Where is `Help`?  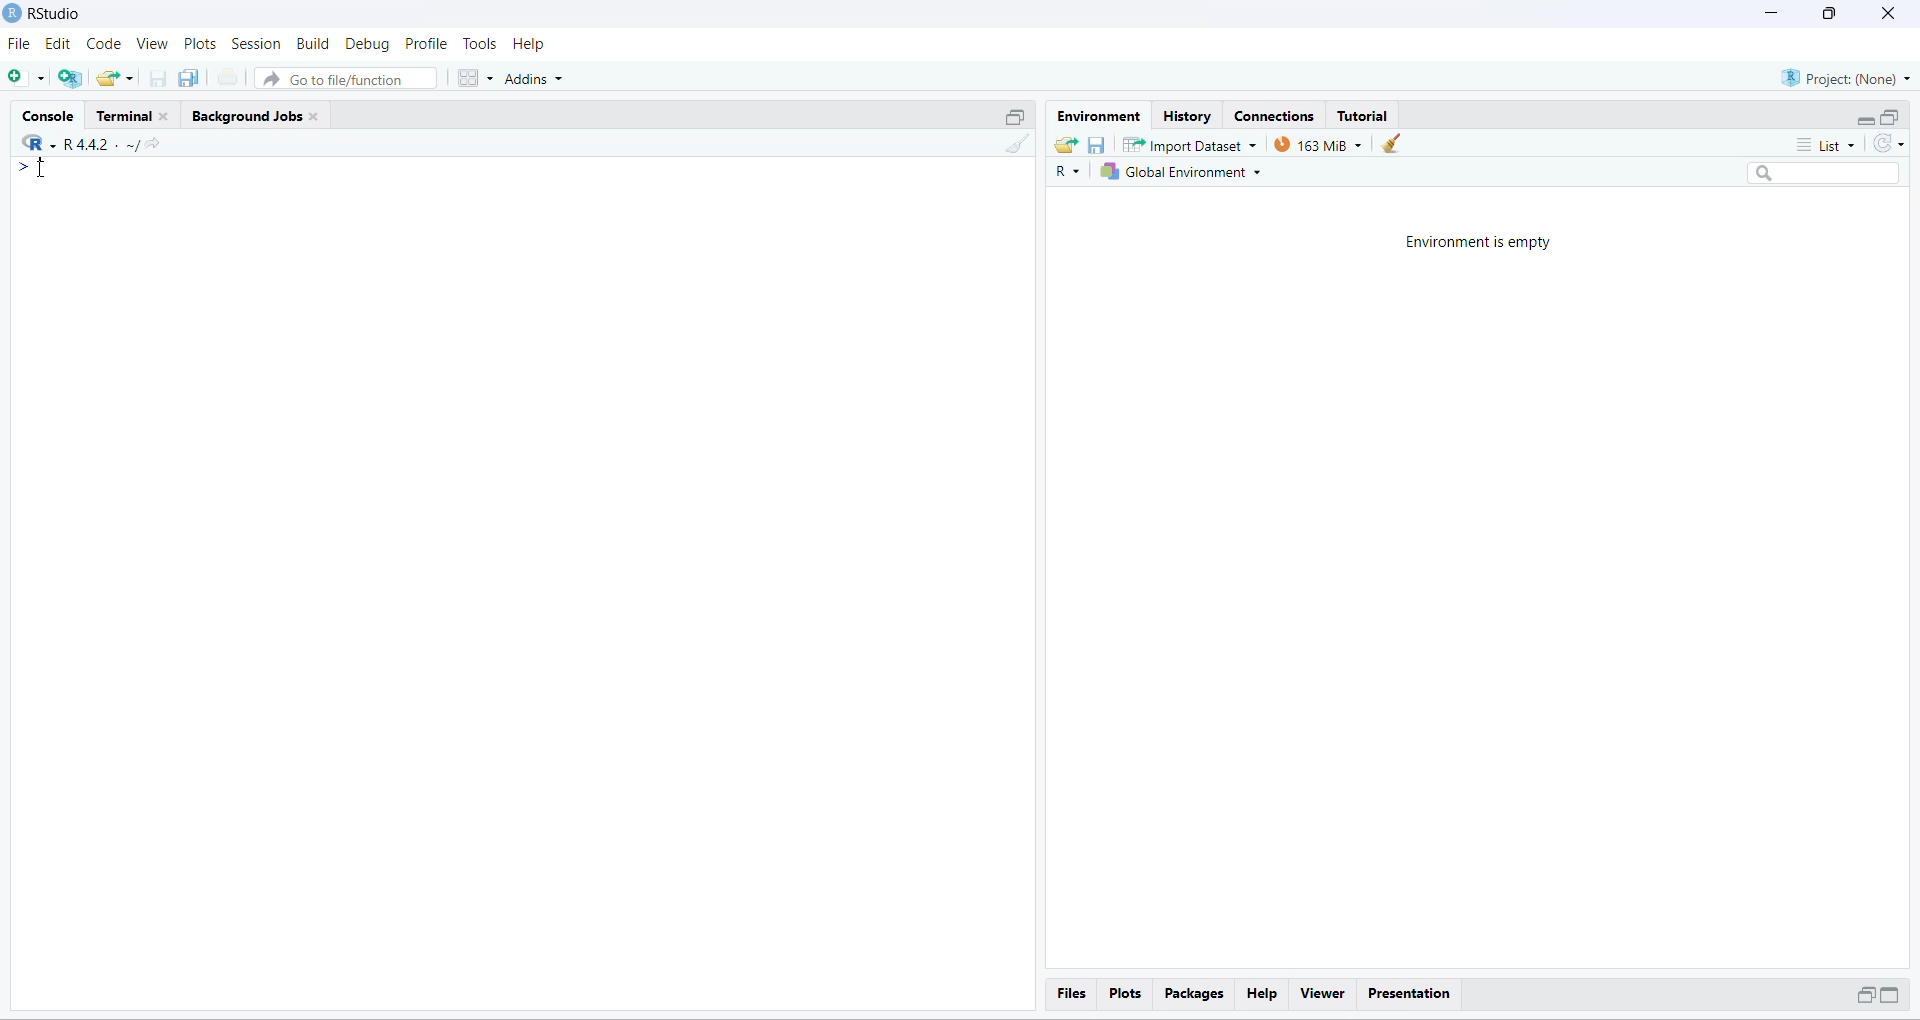 Help is located at coordinates (531, 44).